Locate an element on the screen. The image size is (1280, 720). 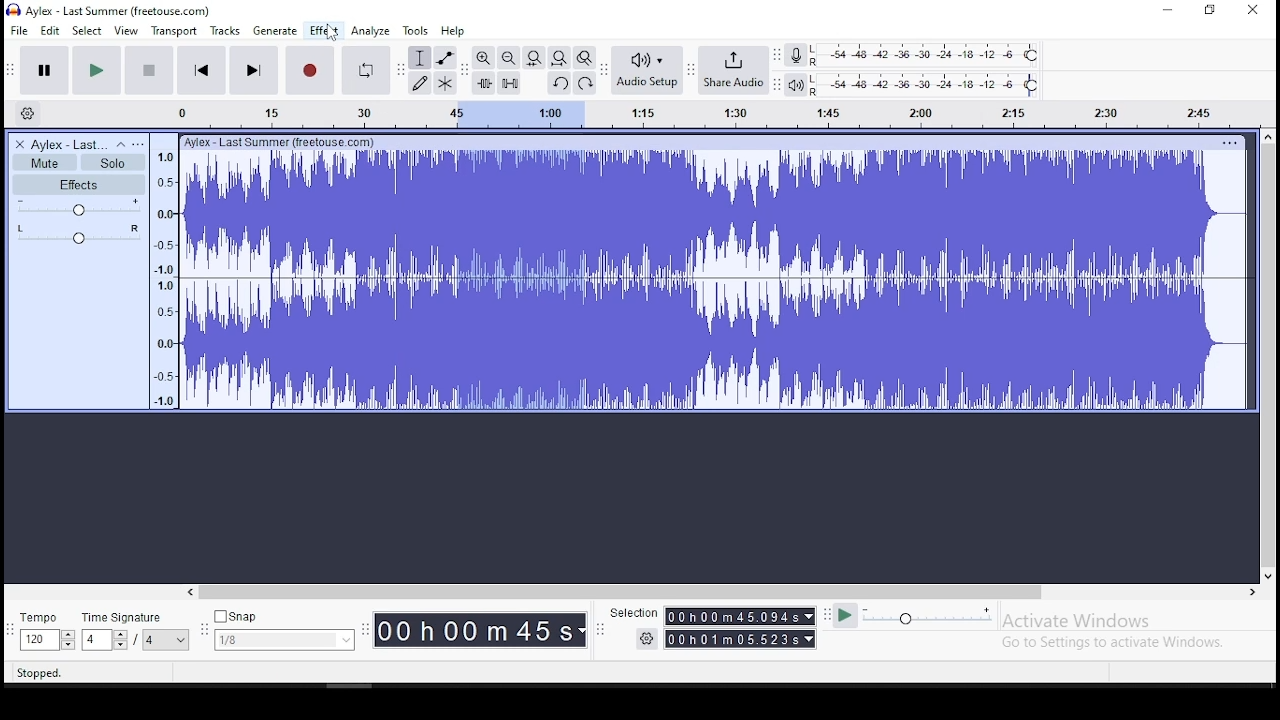
effect is located at coordinates (325, 31).